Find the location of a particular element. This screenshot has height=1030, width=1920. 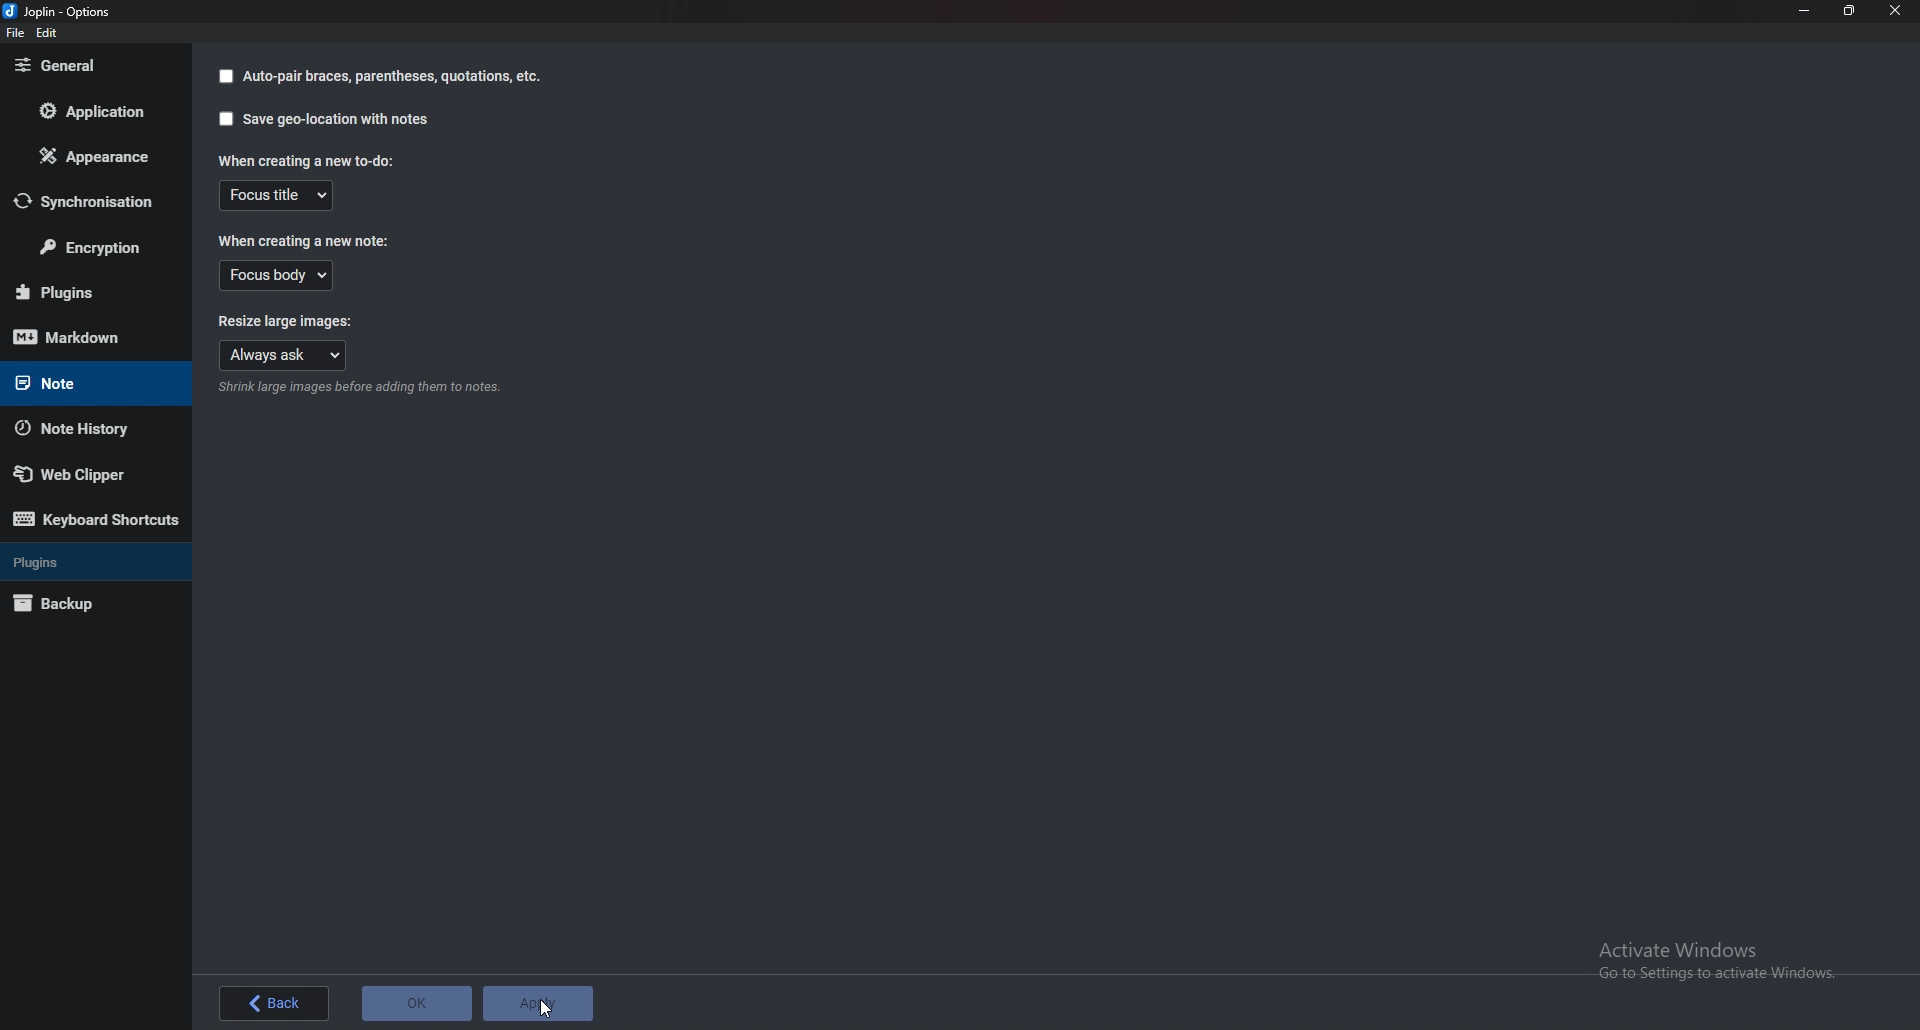

Web clipper is located at coordinates (86, 474).